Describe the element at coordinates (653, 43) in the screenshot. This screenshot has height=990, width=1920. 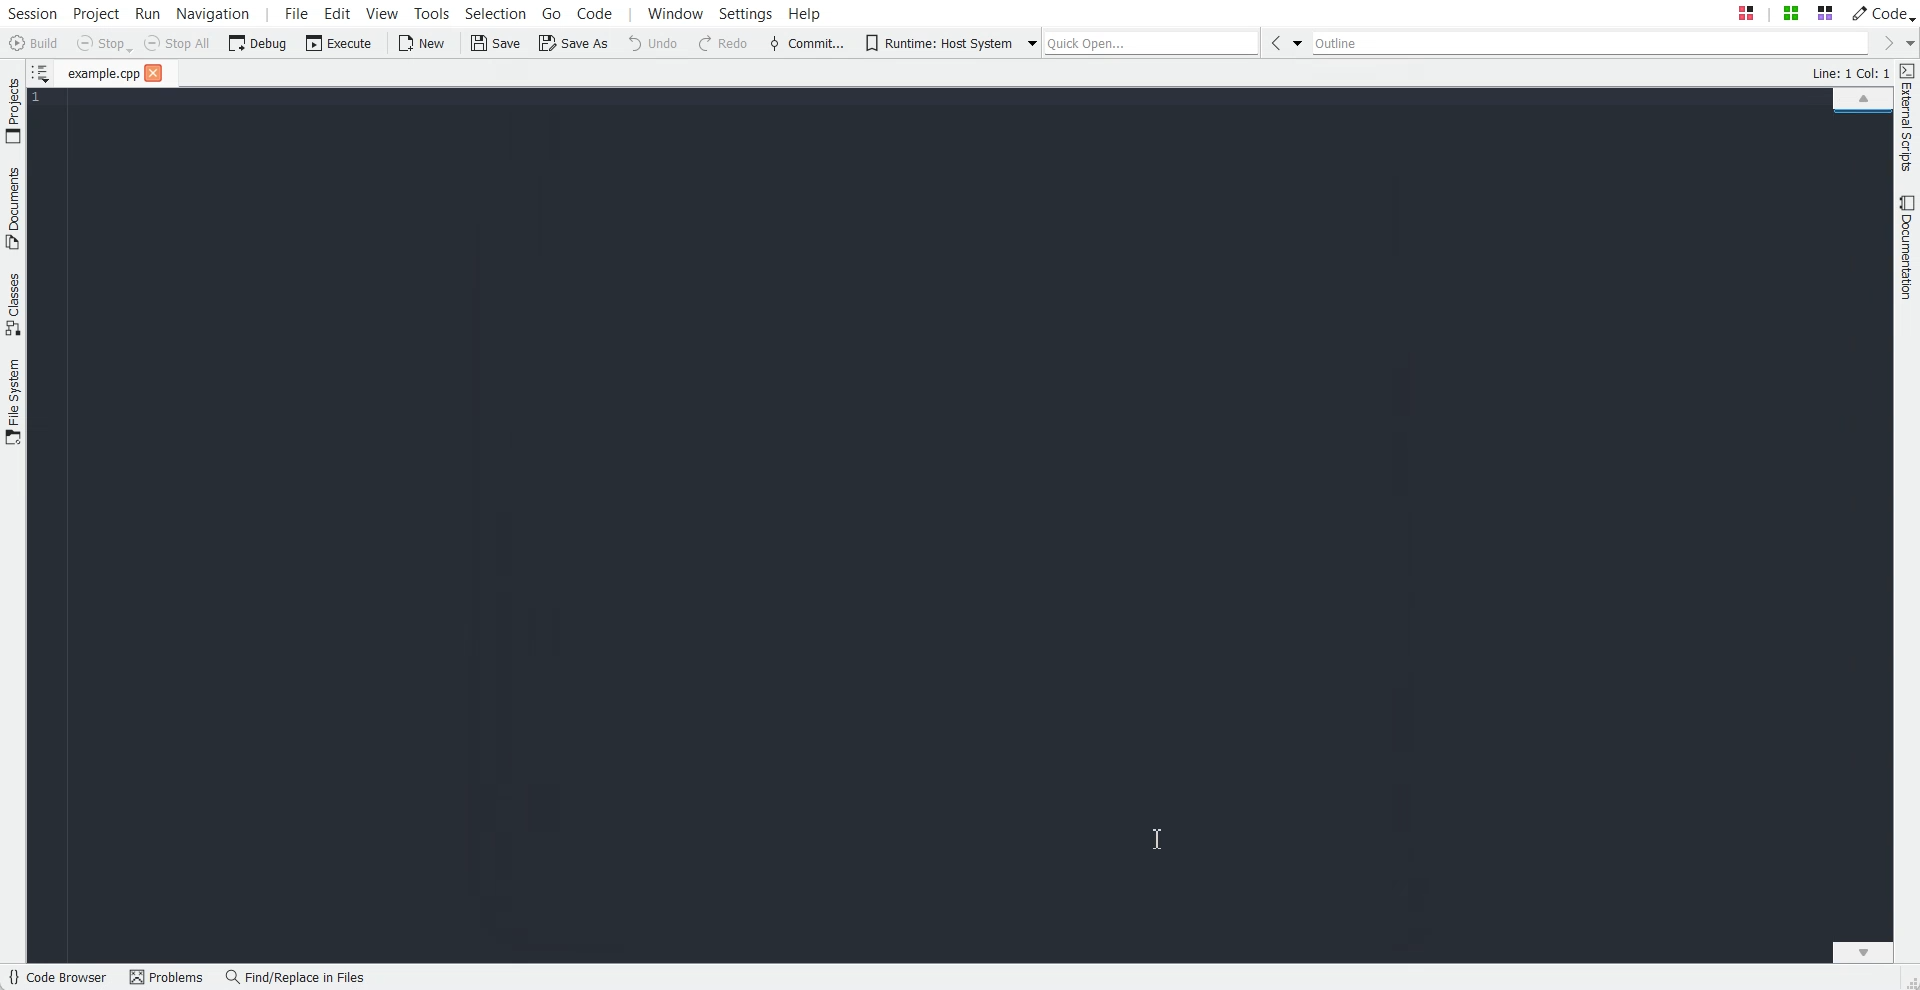
I see `Undo` at that location.